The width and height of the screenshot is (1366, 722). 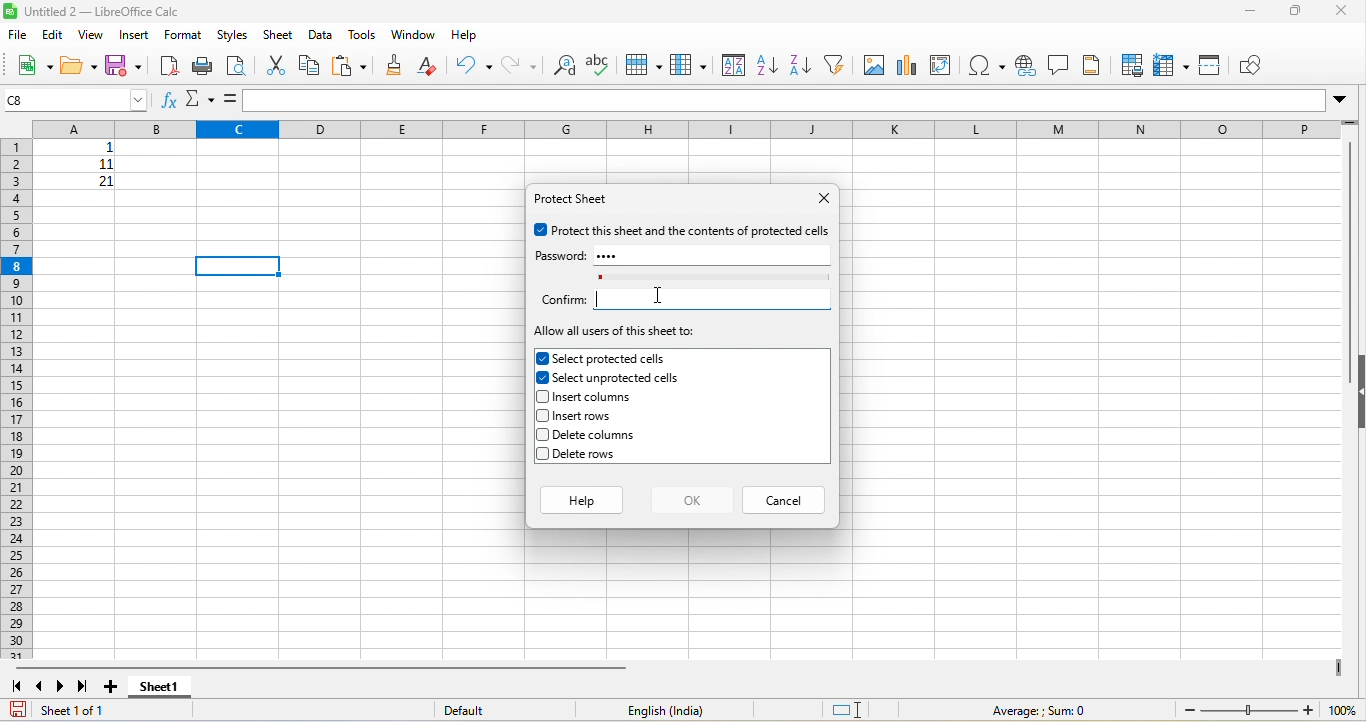 I want to click on define print area, so click(x=1133, y=67).